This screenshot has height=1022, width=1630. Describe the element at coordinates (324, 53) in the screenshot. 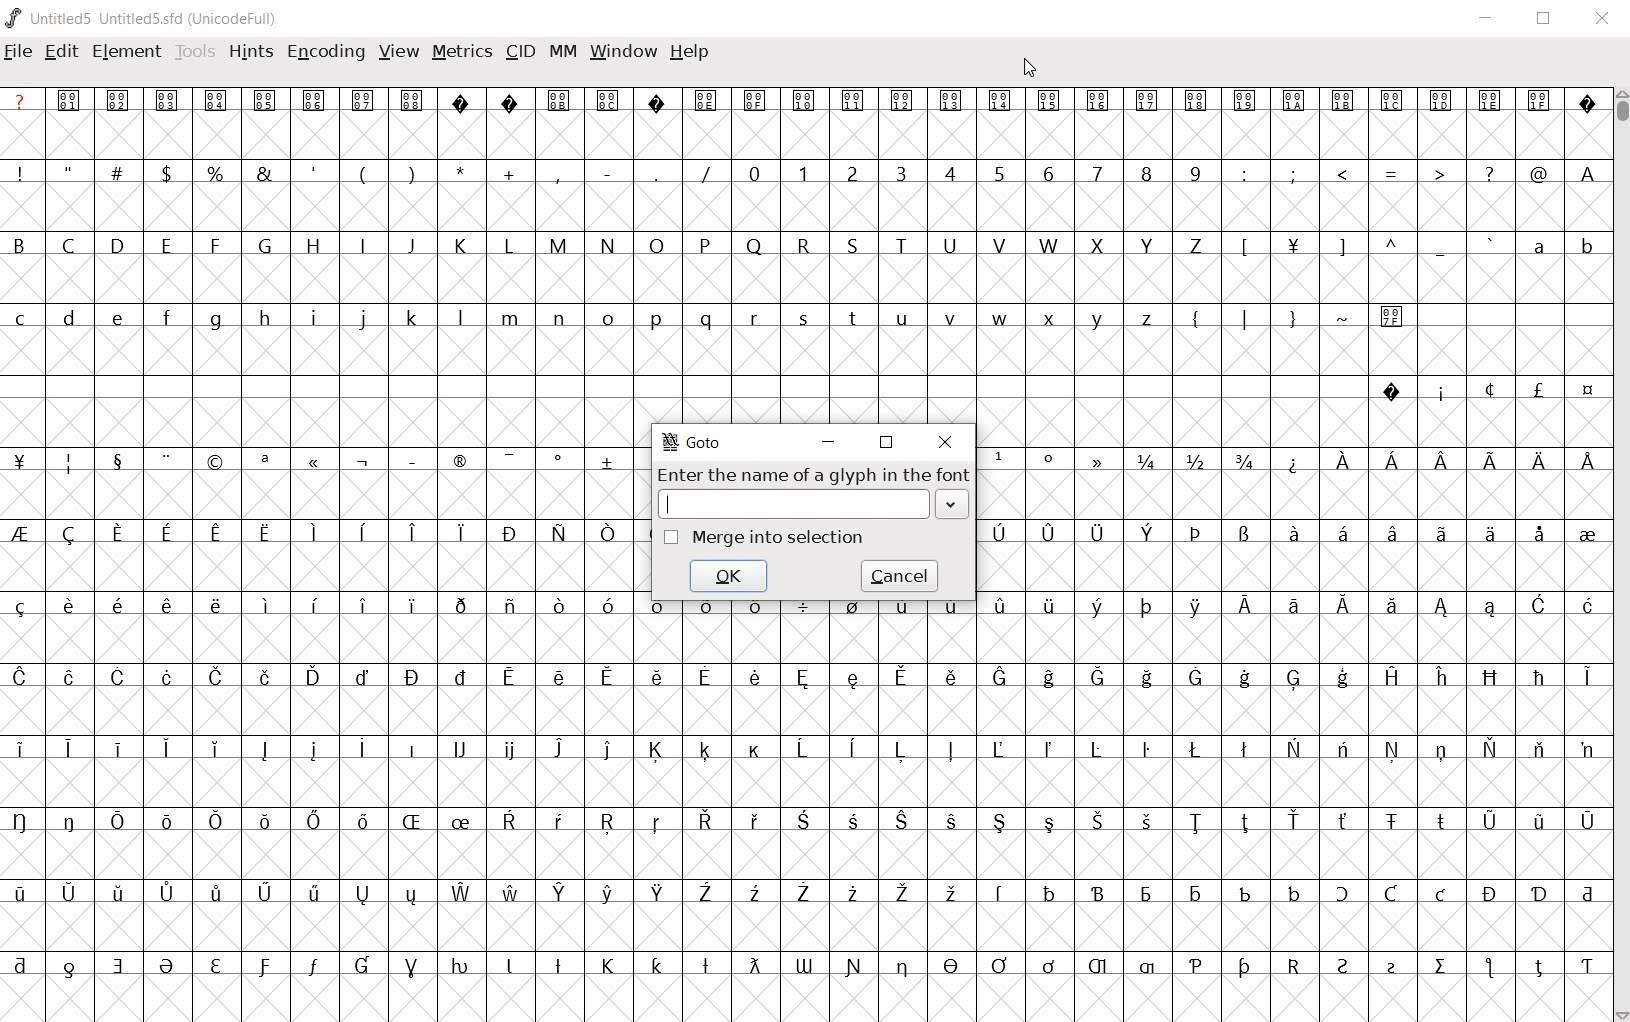

I see `ENCODING` at that location.